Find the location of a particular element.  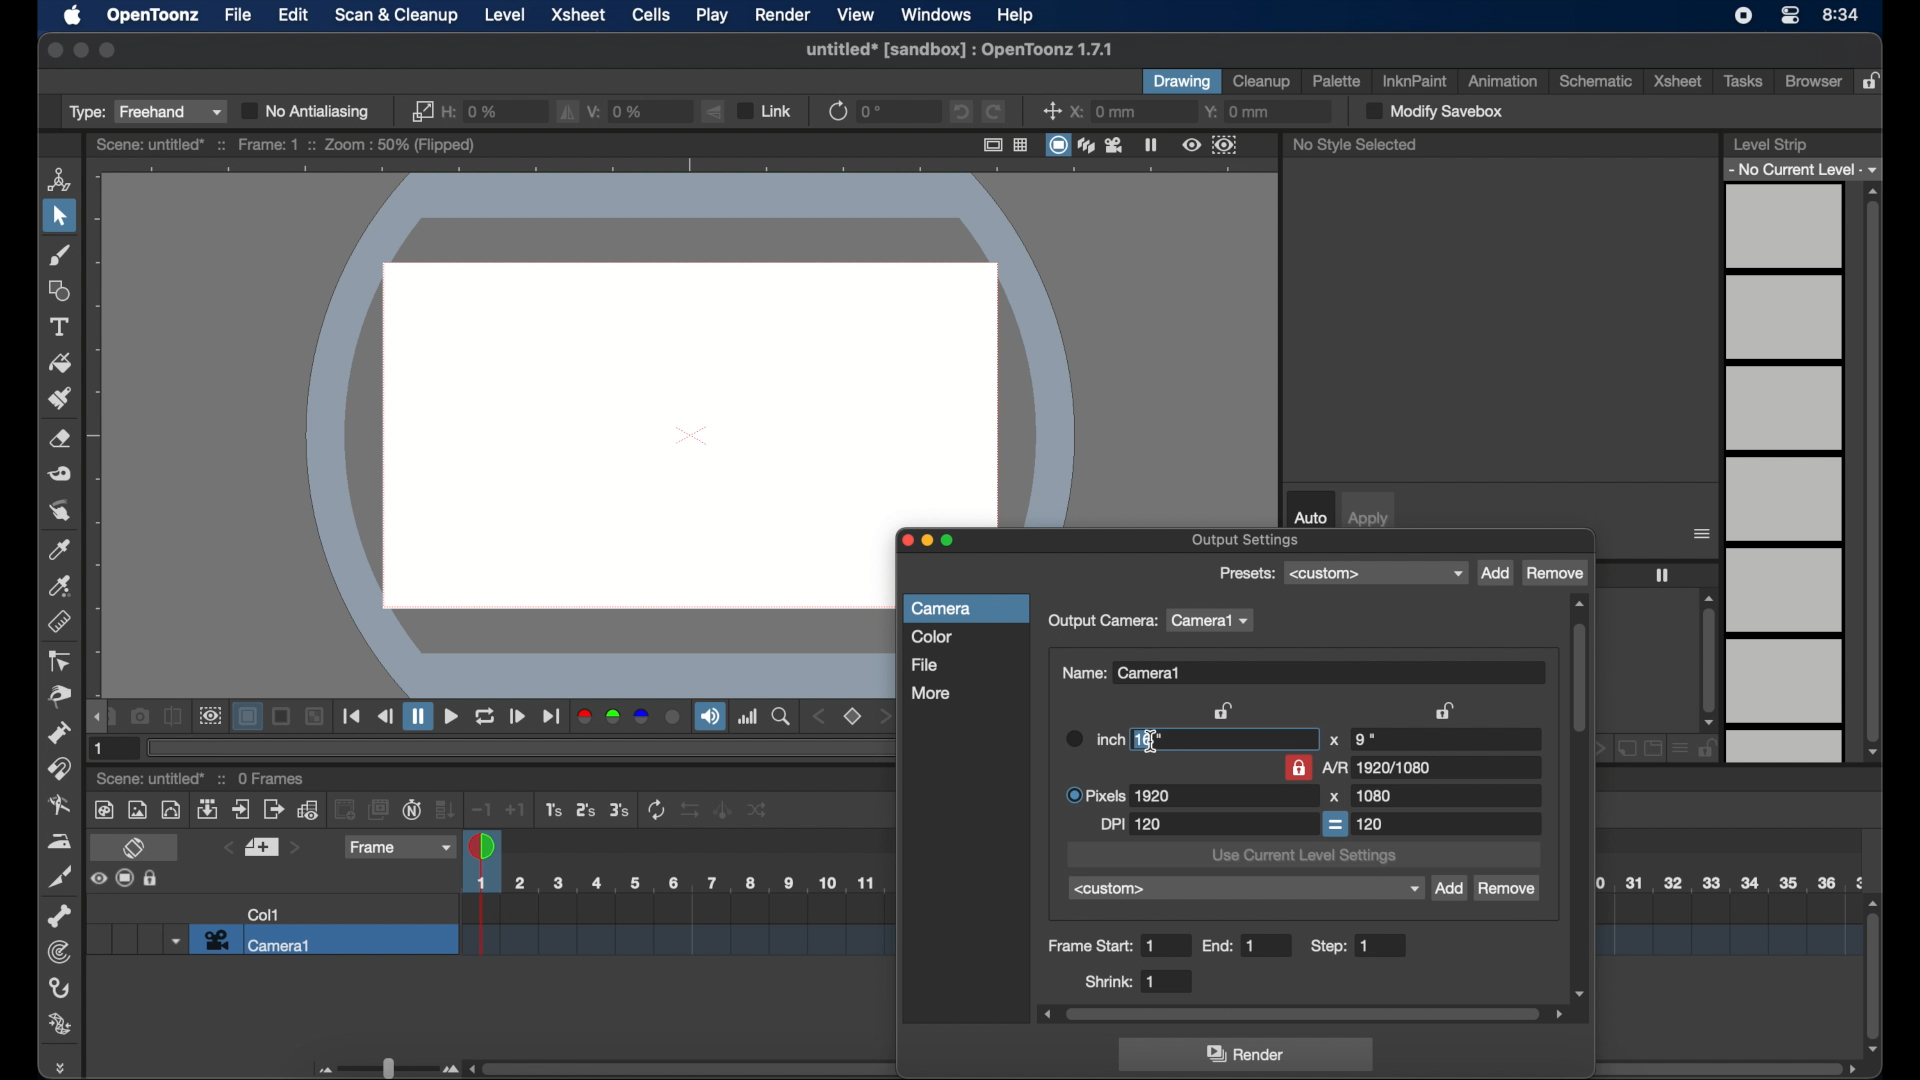

no style selected is located at coordinates (1355, 144).